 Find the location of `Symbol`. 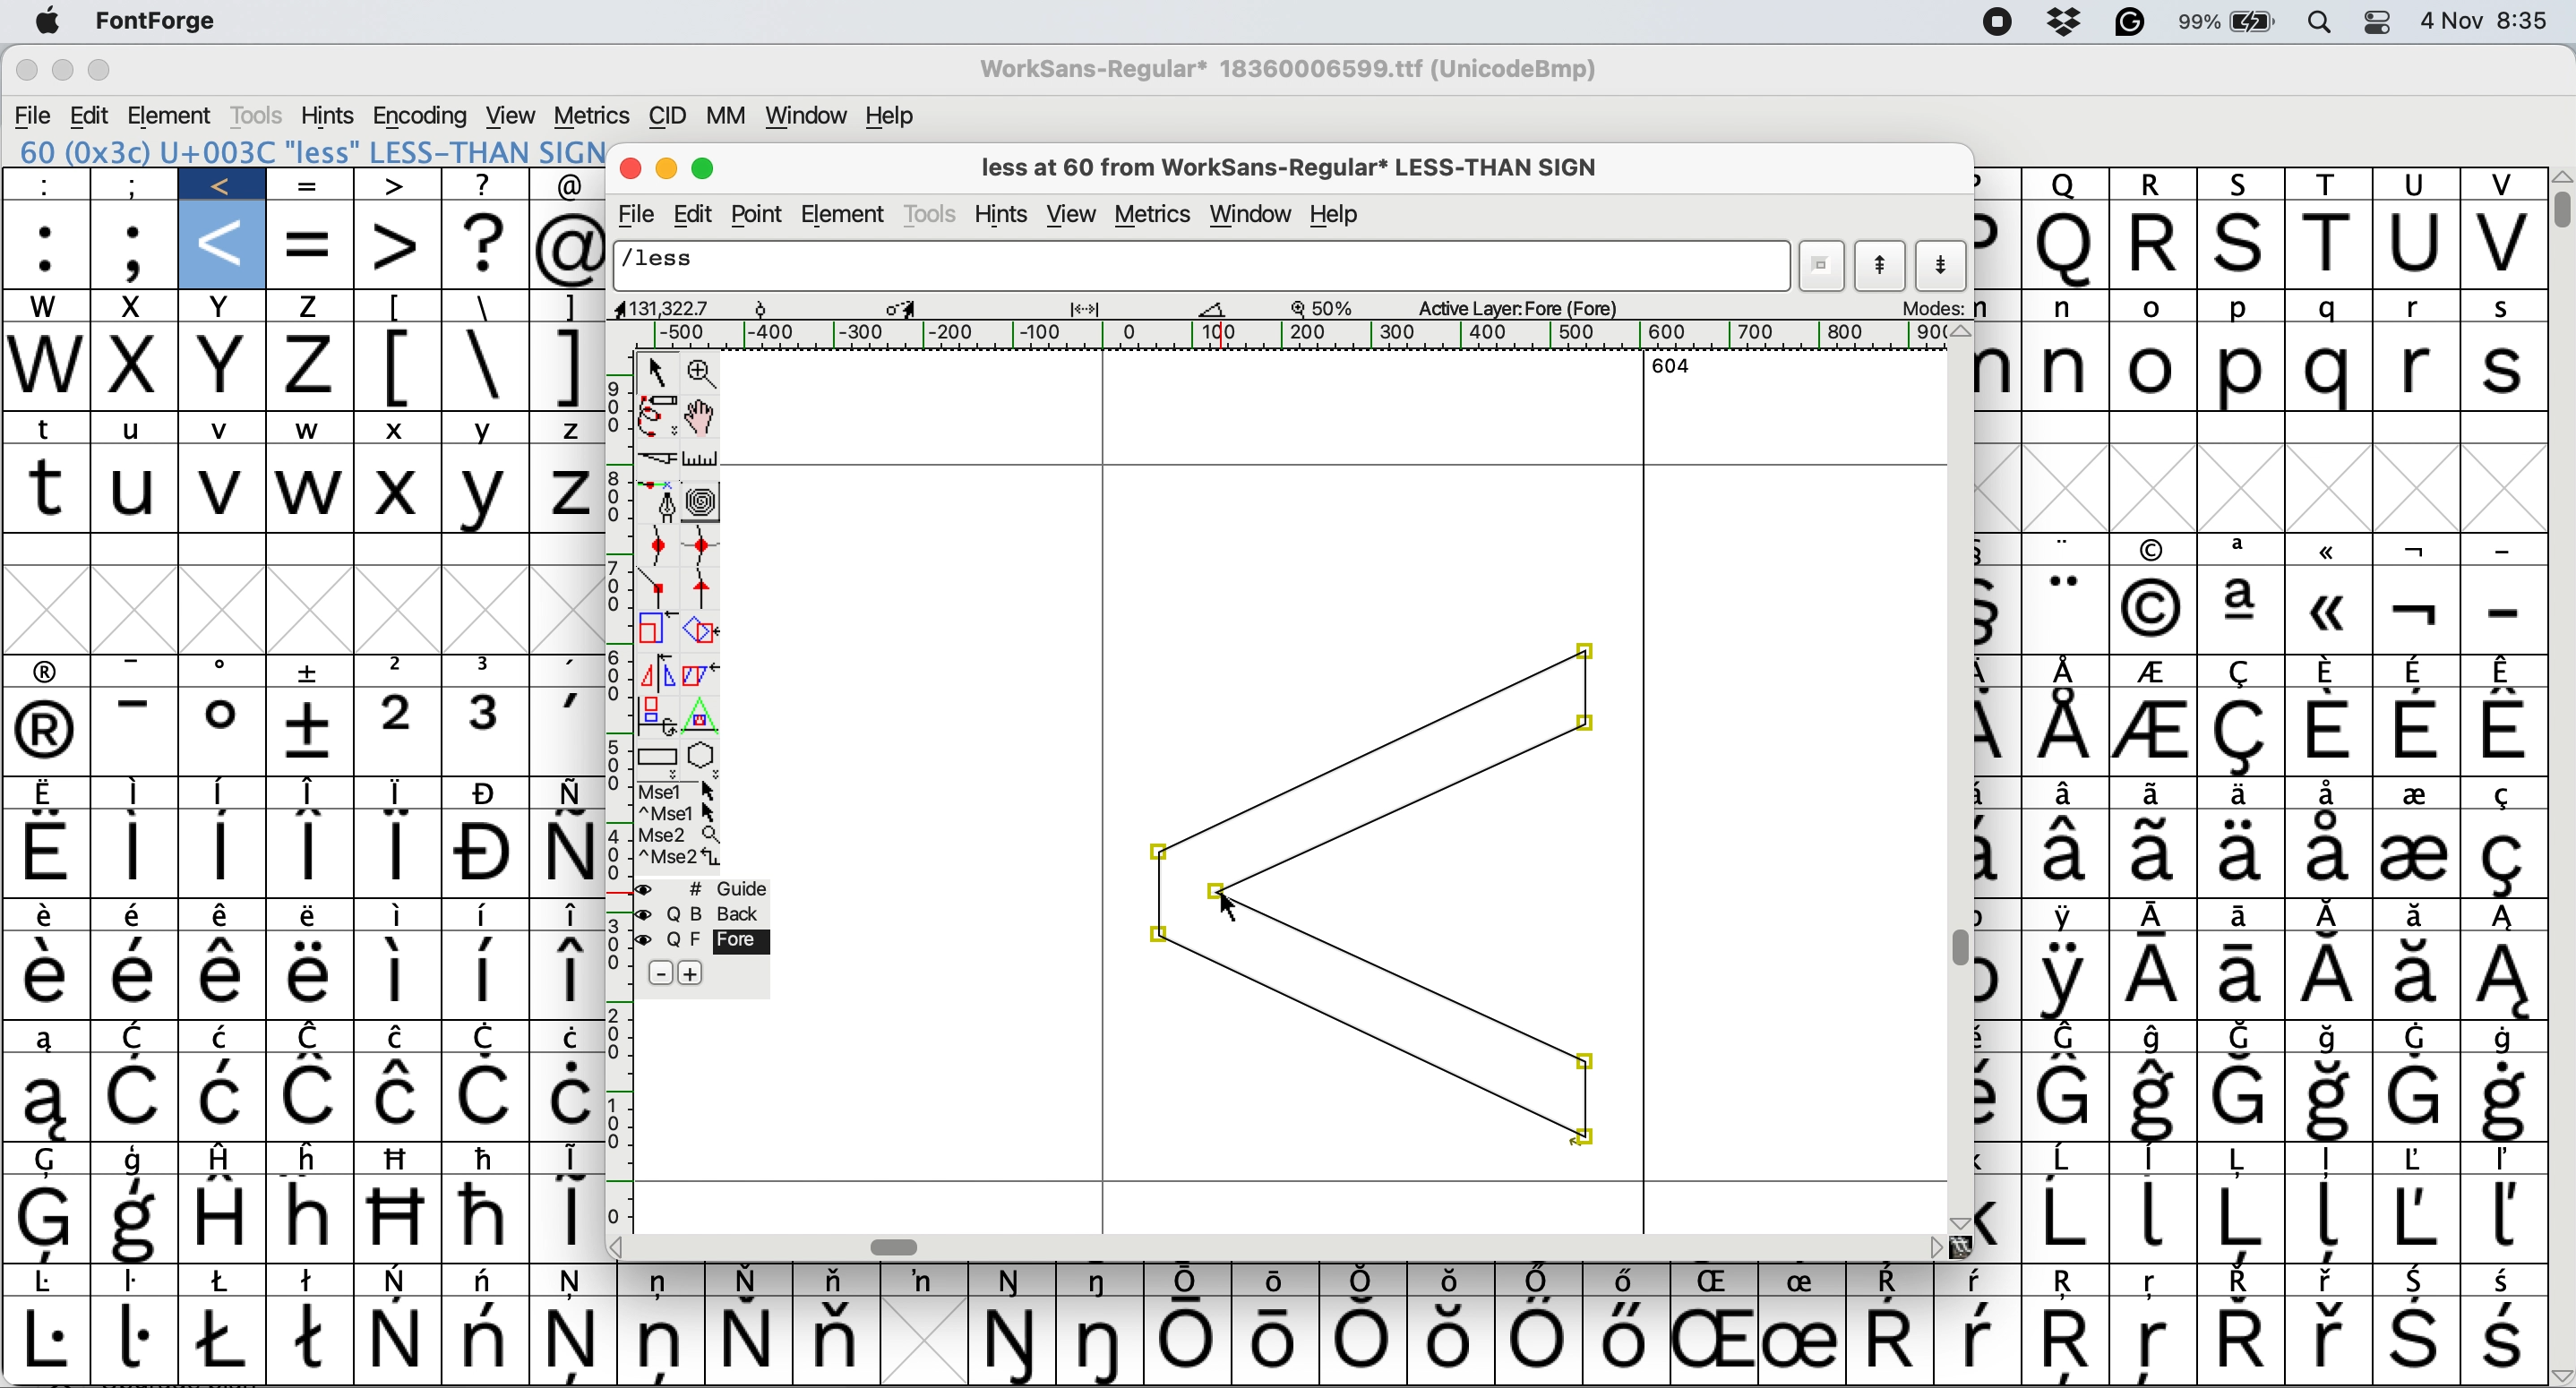

Symbol is located at coordinates (2153, 1099).